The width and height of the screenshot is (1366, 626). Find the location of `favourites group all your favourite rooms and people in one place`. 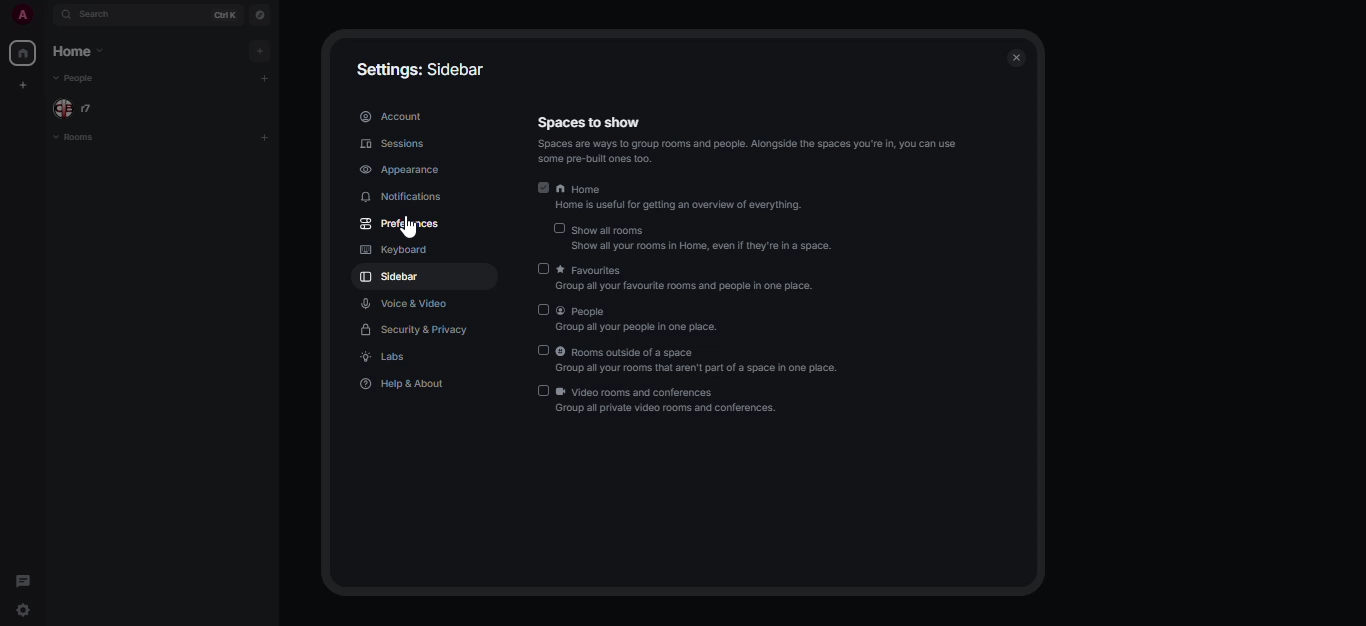

favourites group all your favourite rooms and people in one place is located at coordinates (691, 279).